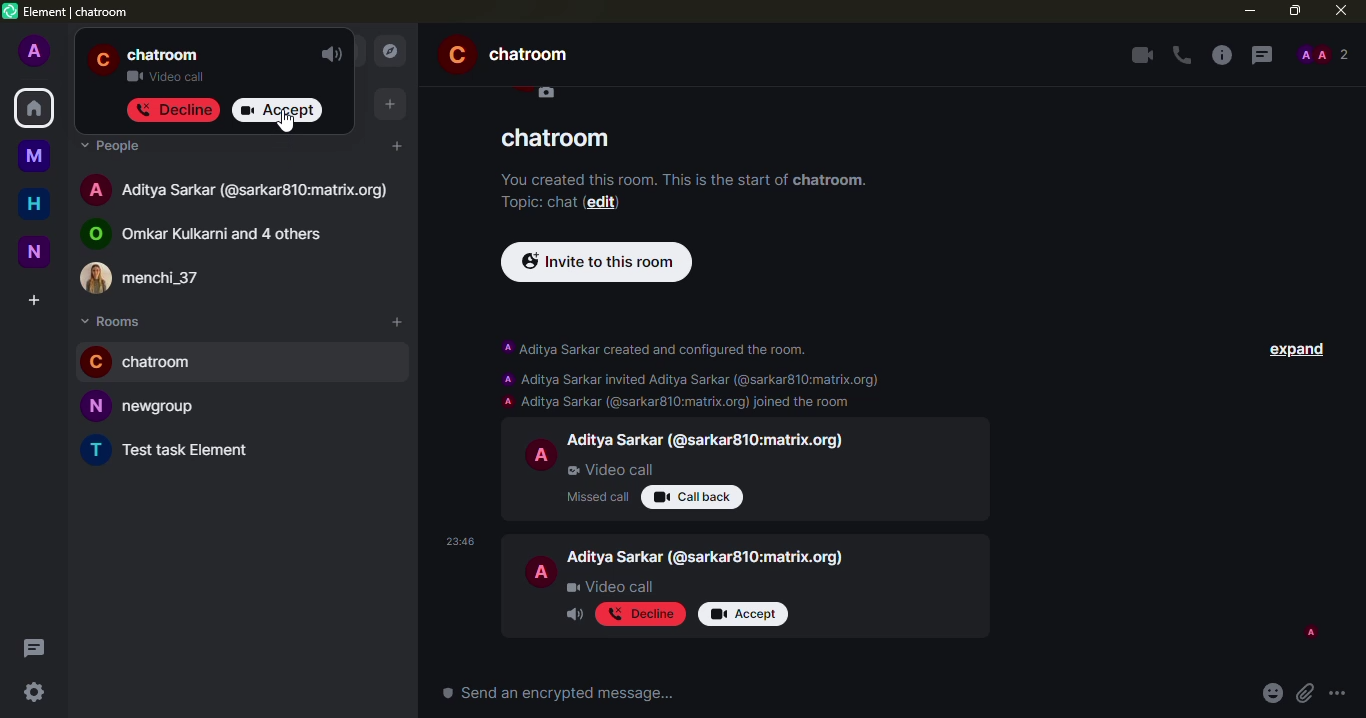  Describe the element at coordinates (547, 93) in the screenshot. I see `camera ` at that location.